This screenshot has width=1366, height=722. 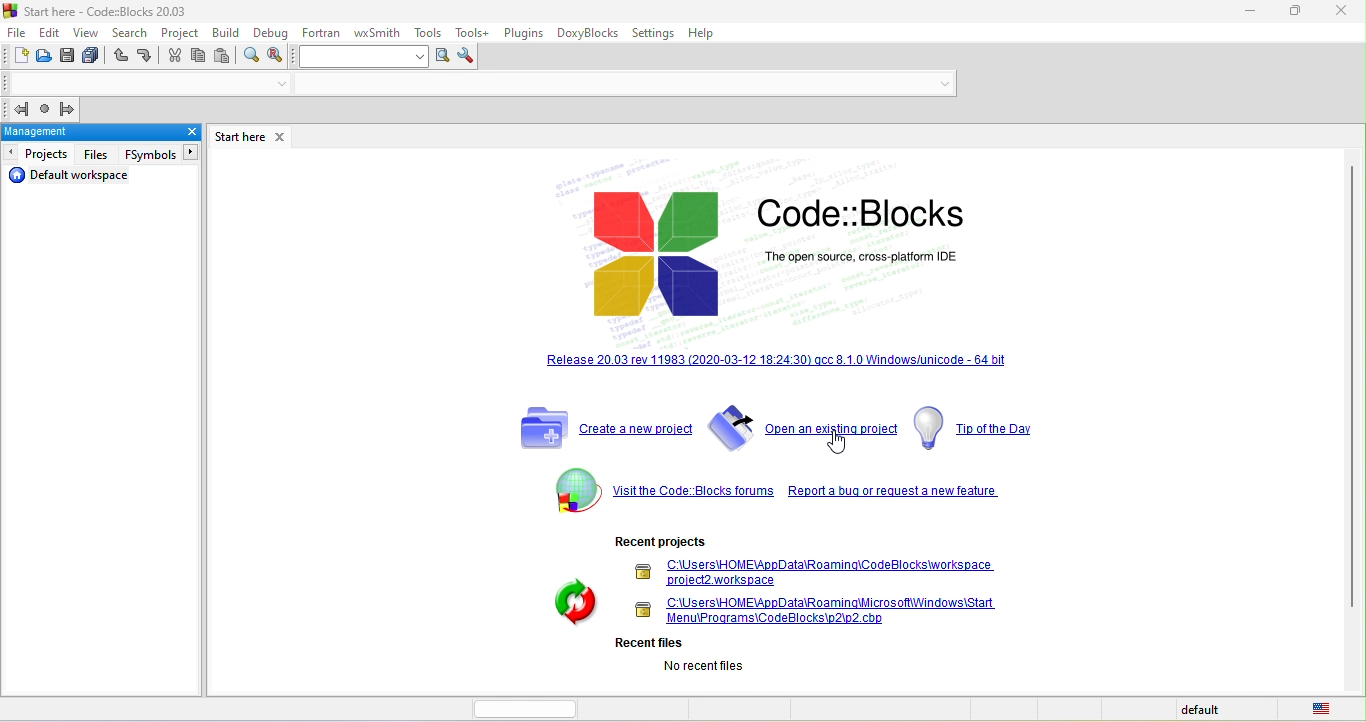 I want to click on drop down, so click(x=277, y=84).